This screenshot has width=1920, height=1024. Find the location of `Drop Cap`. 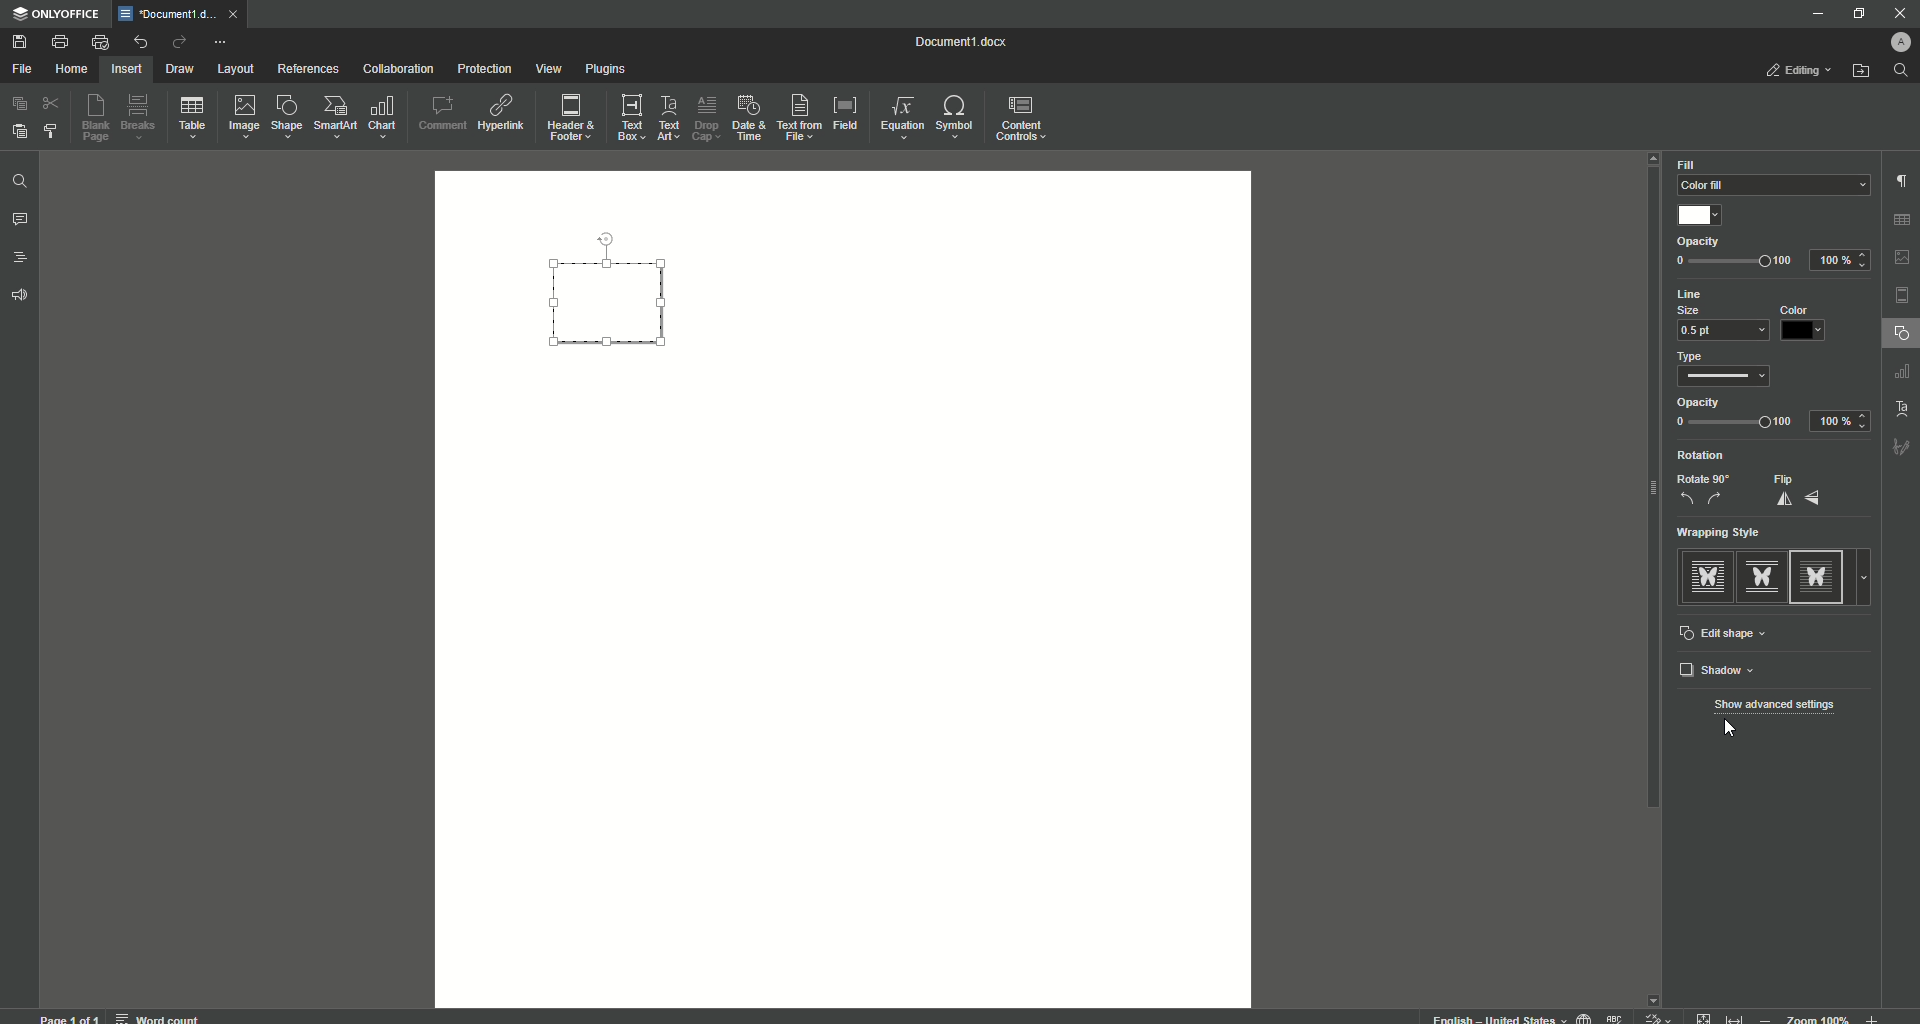

Drop Cap is located at coordinates (704, 114).